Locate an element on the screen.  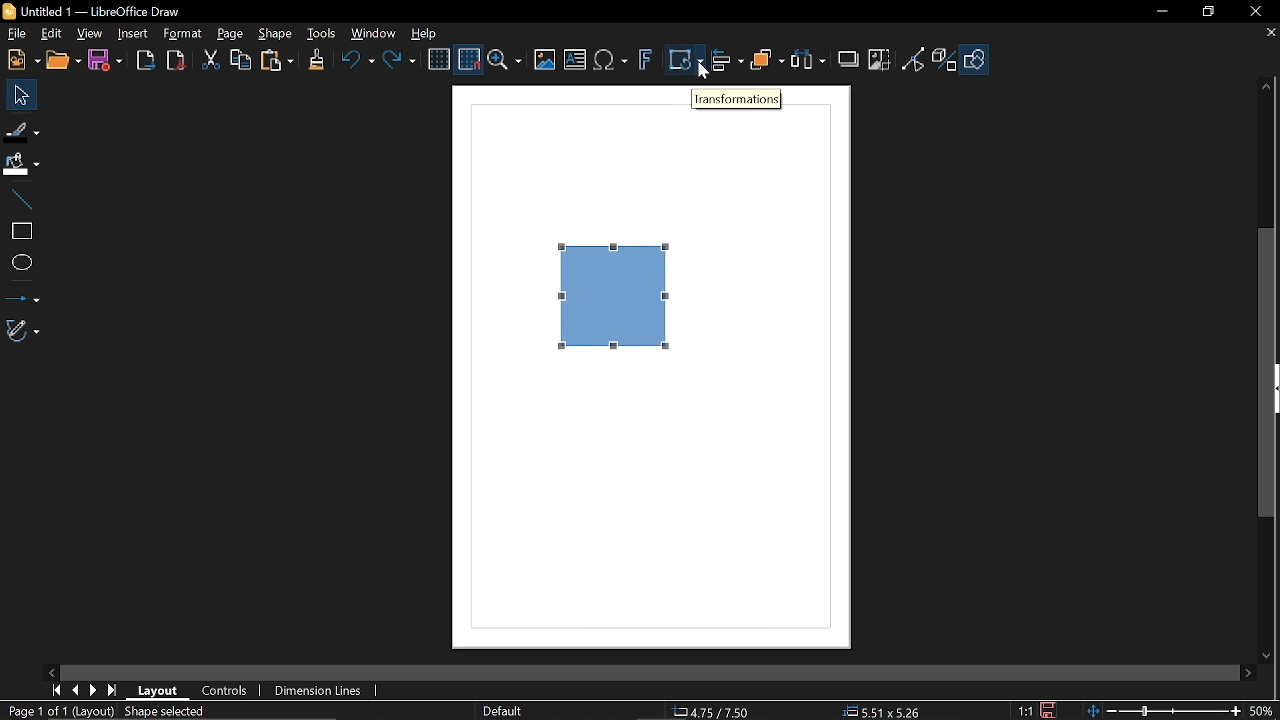
Page is located at coordinates (230, 34).